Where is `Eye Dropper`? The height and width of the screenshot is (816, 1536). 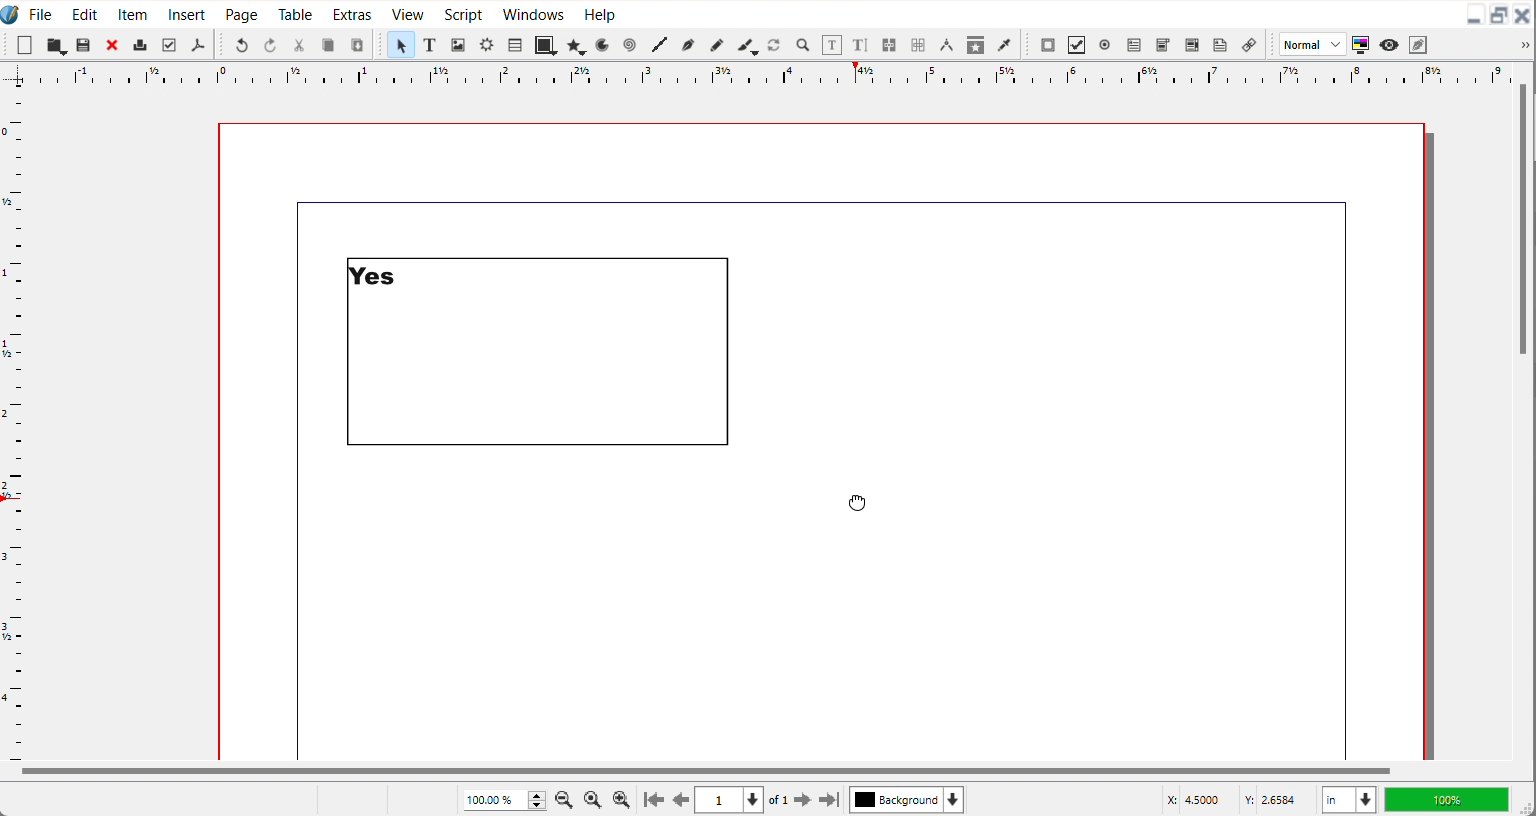 Eye Dropper is located at coordinates (1006, 44).